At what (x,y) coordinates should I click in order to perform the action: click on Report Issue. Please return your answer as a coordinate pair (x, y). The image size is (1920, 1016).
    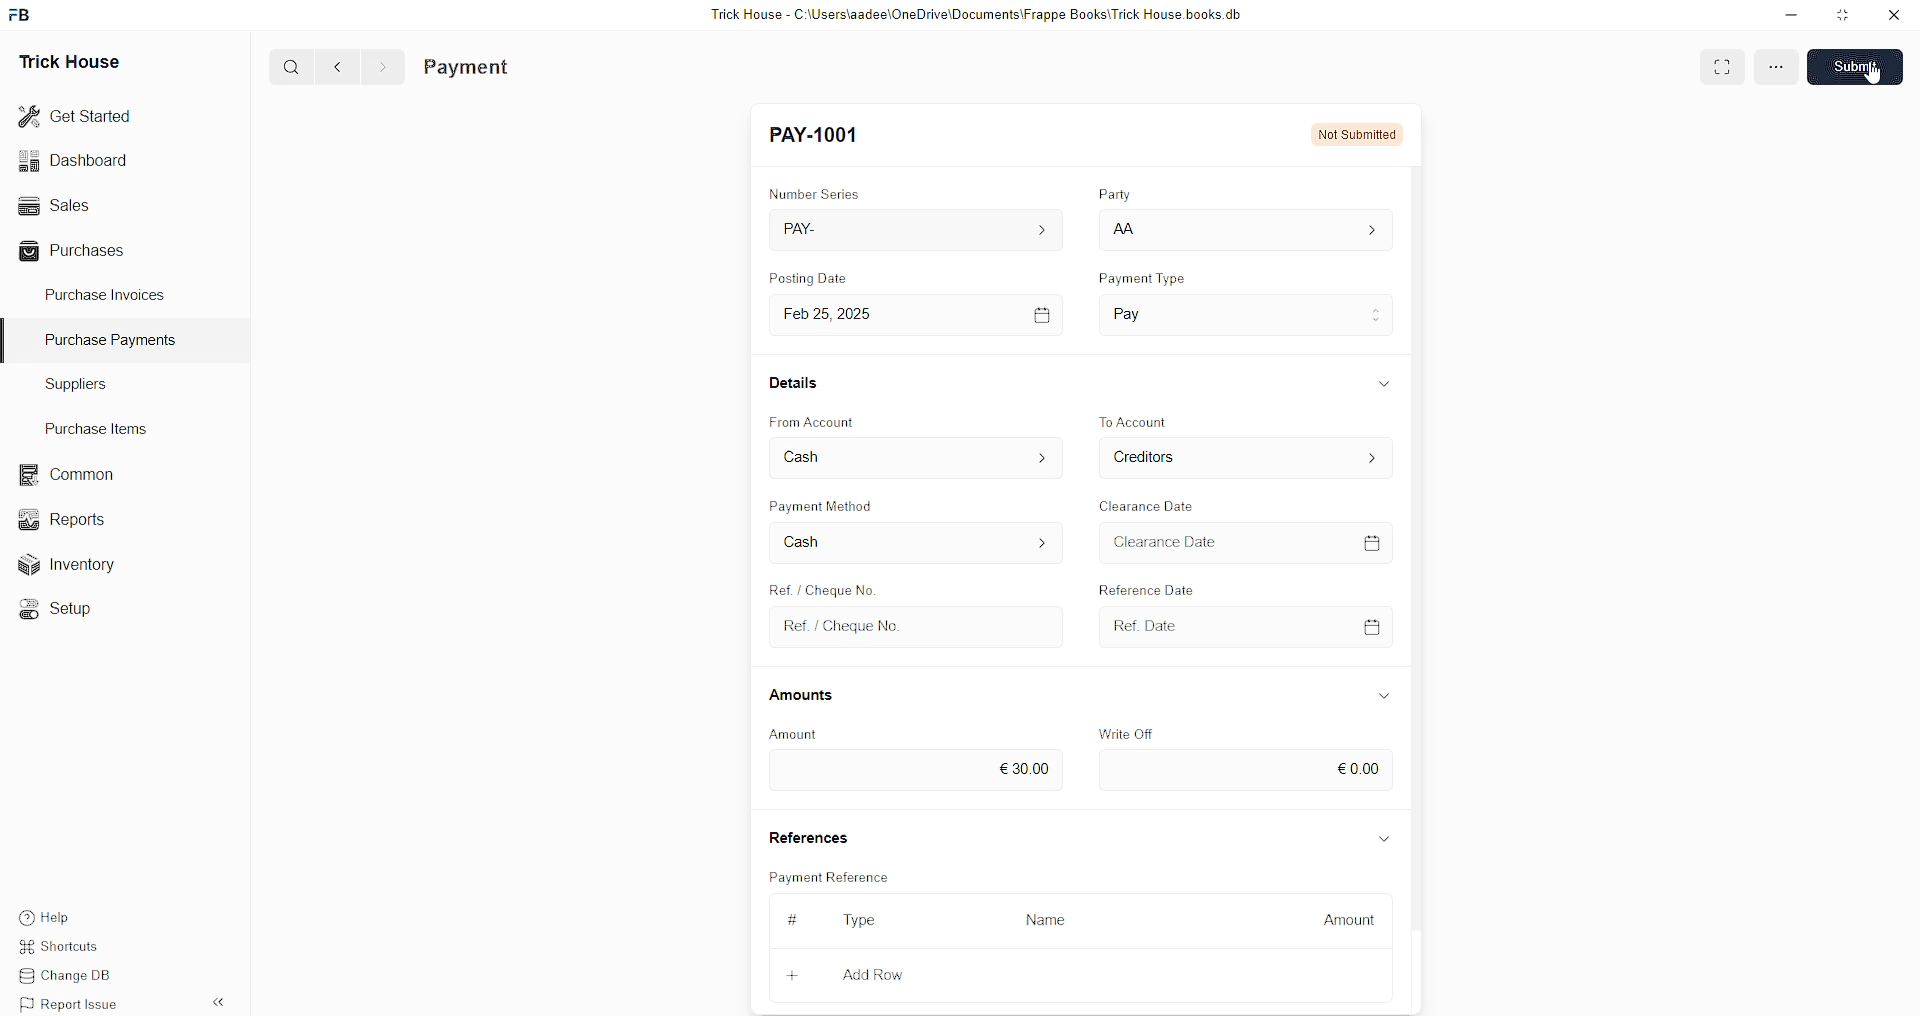
    Looking at the image, I should click on (75, 1004).